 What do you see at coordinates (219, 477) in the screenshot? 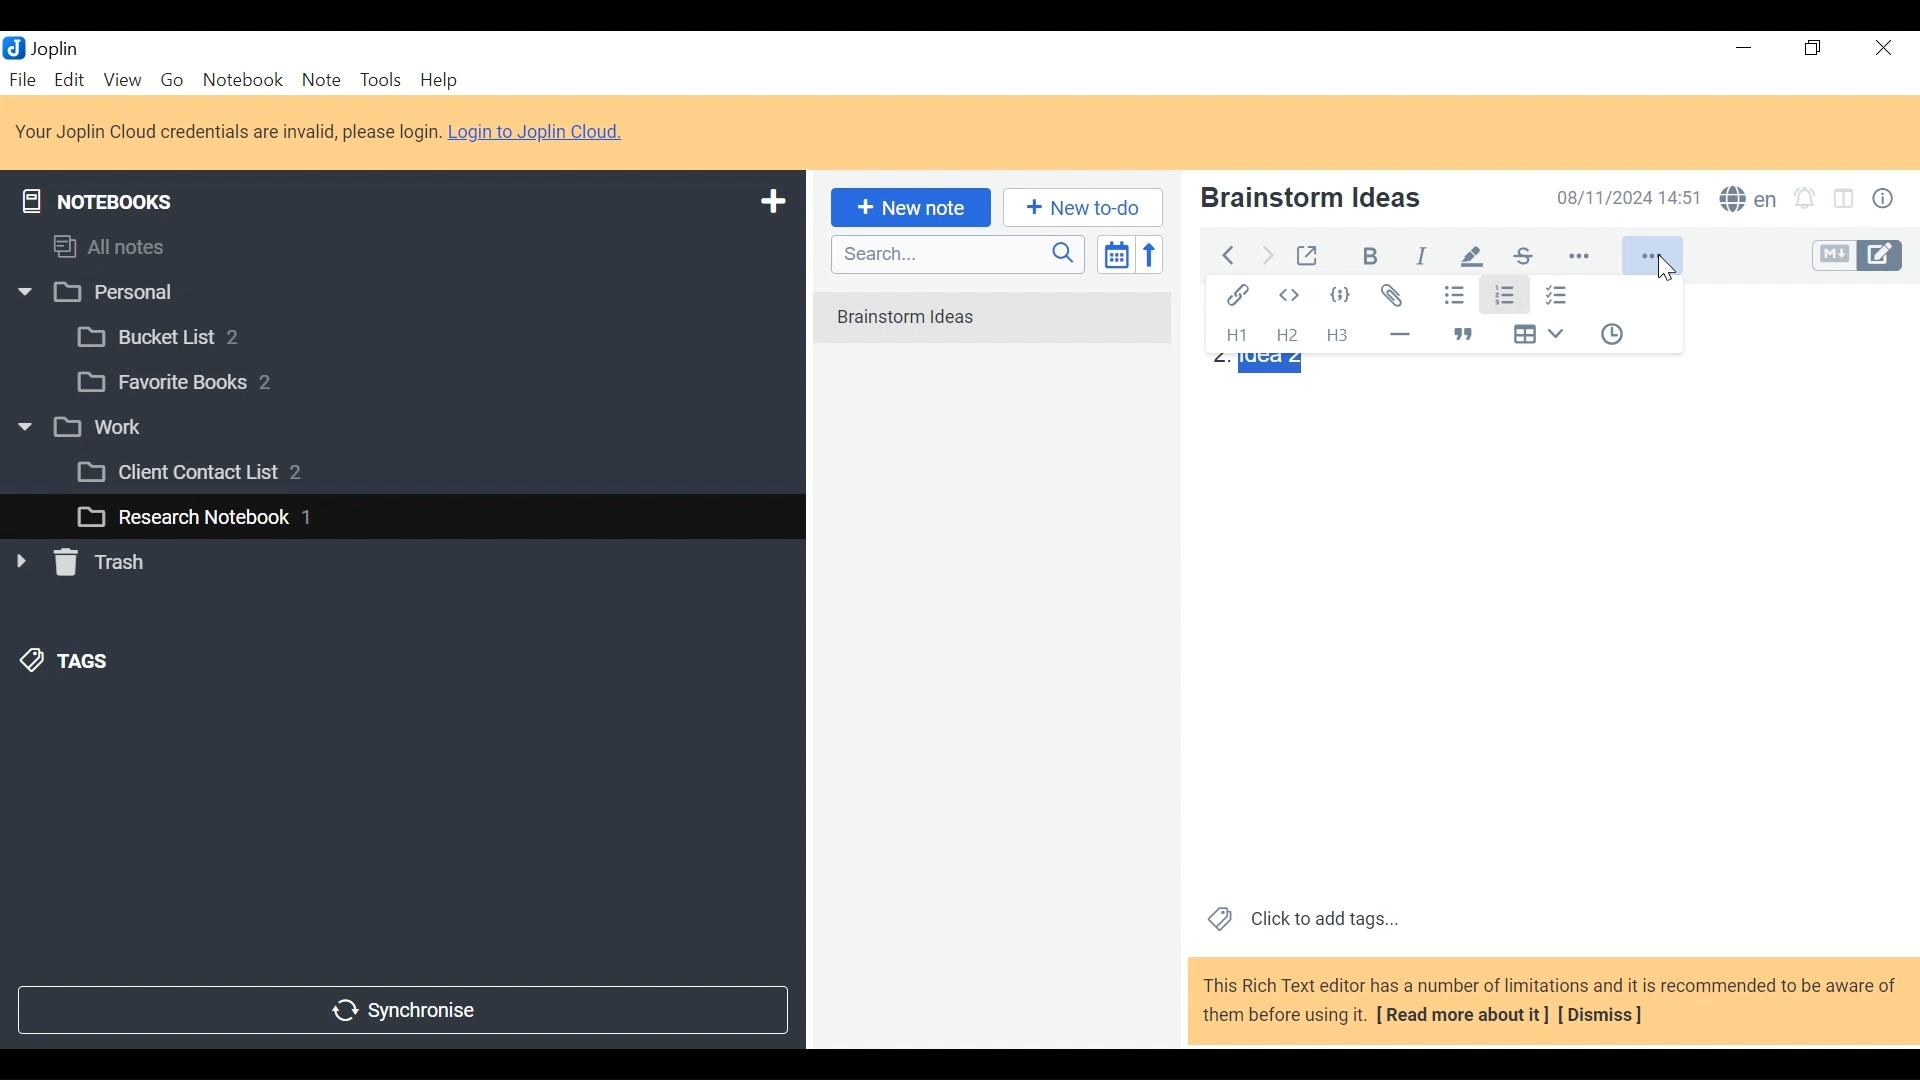
I see `[3 Client Contact List 2` at bounding box center [219, 477].